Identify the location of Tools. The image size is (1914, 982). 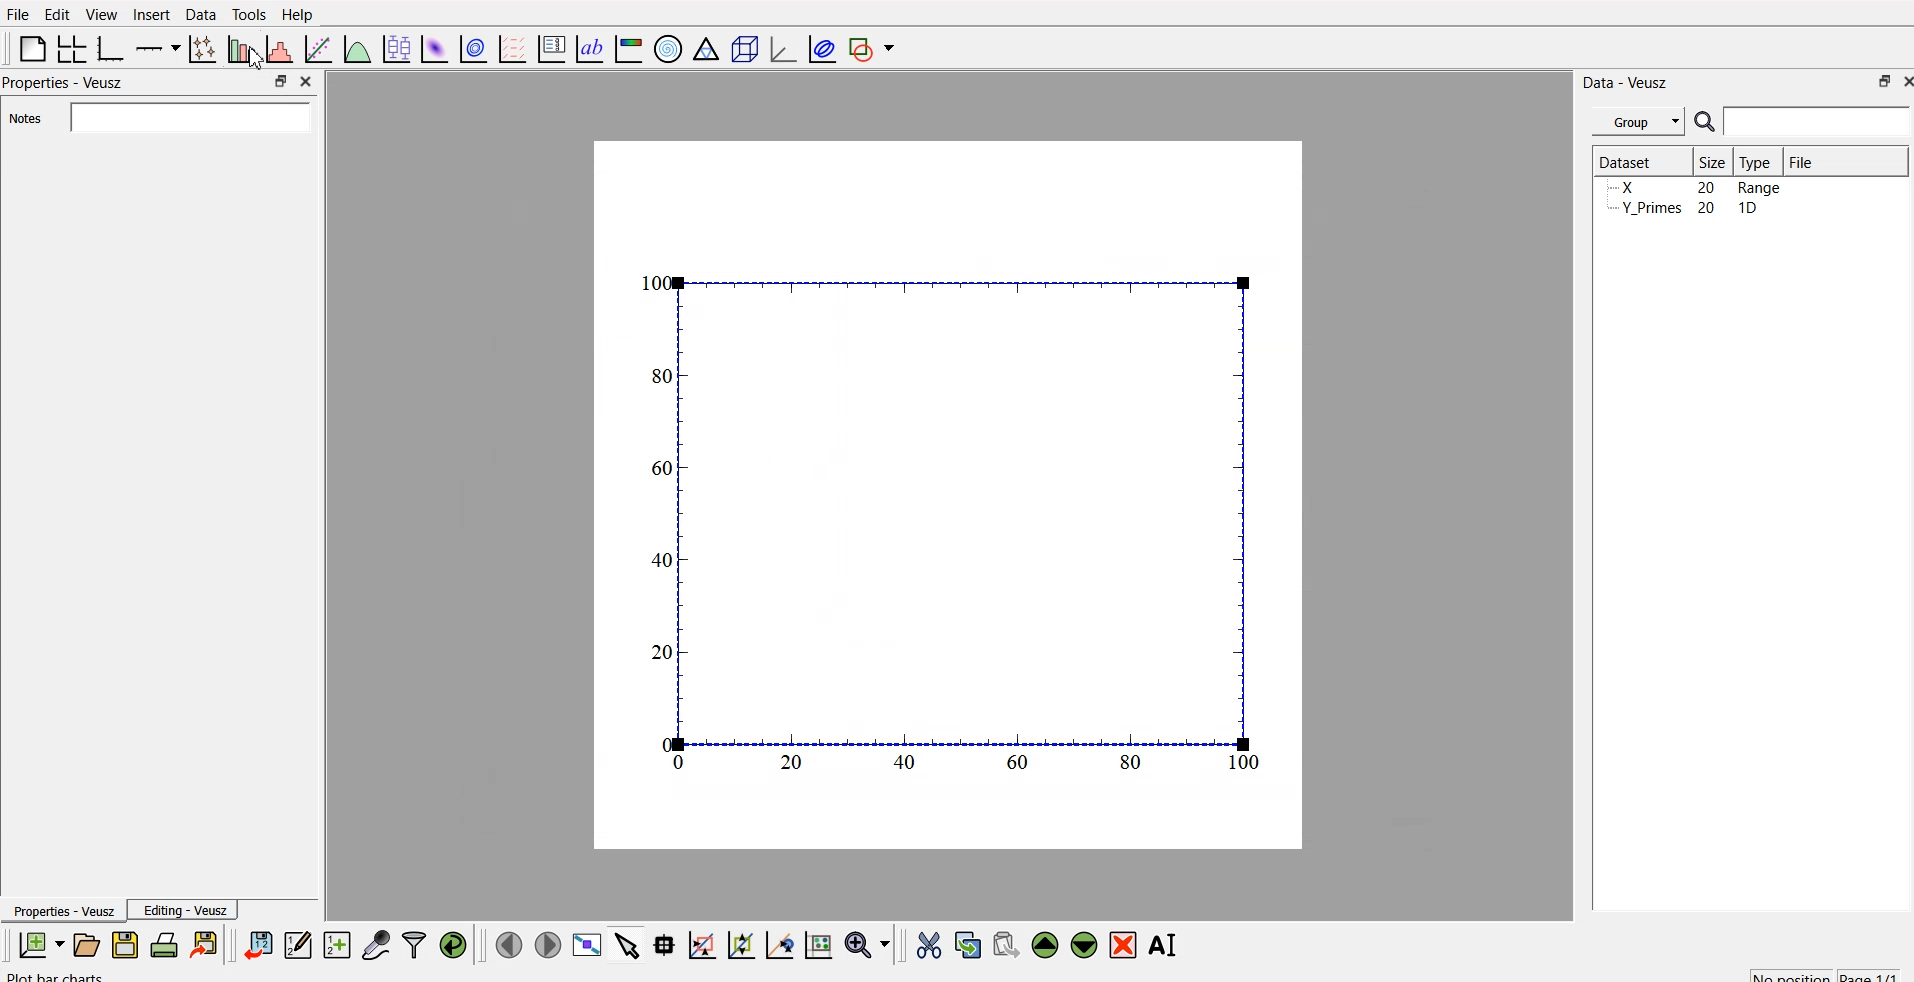
(248, 13).